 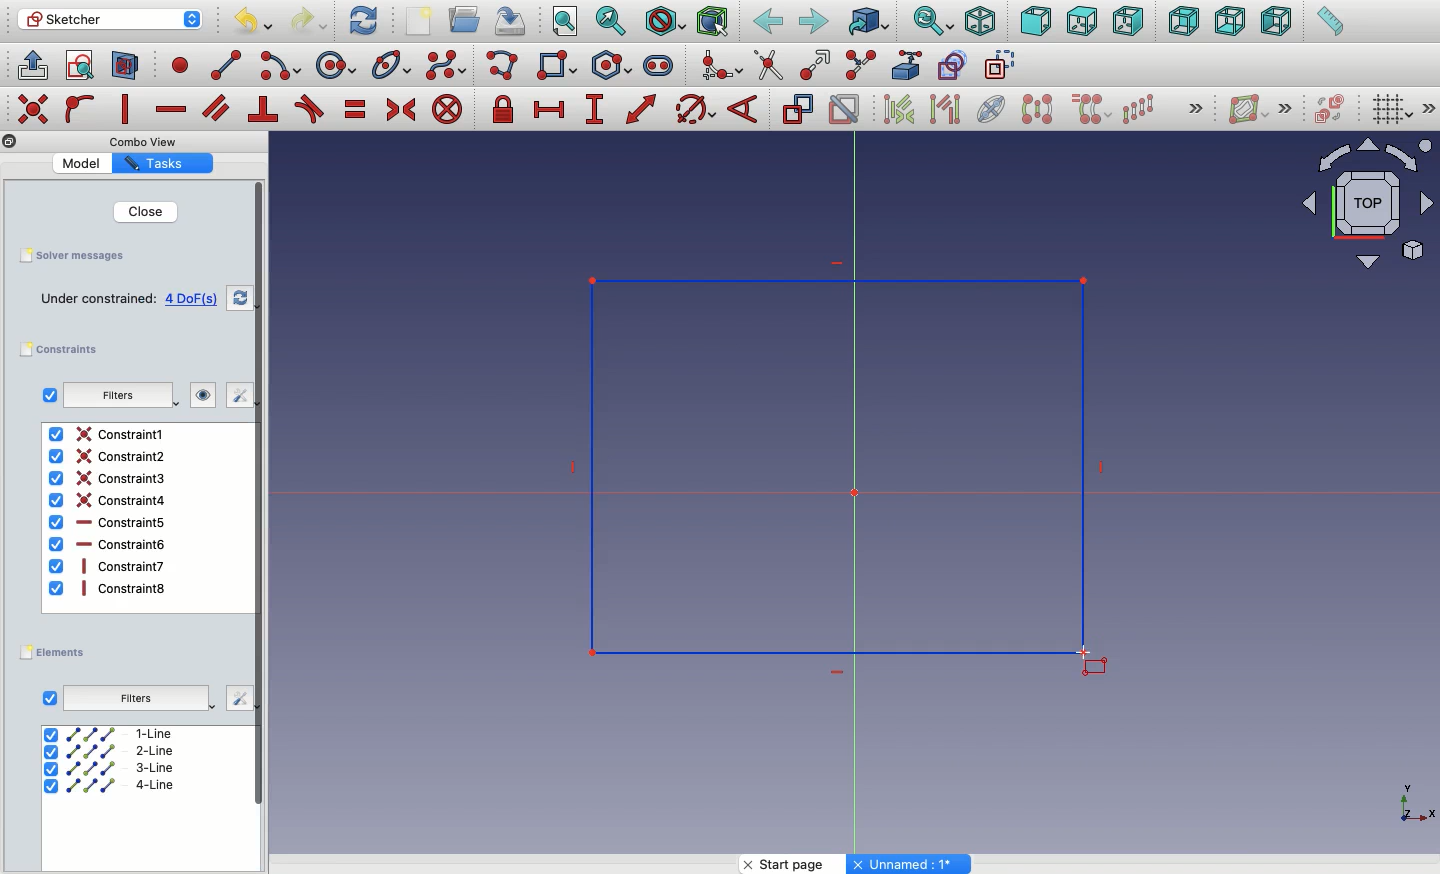 I want to click on External geometry, so click(x=905, y=65).